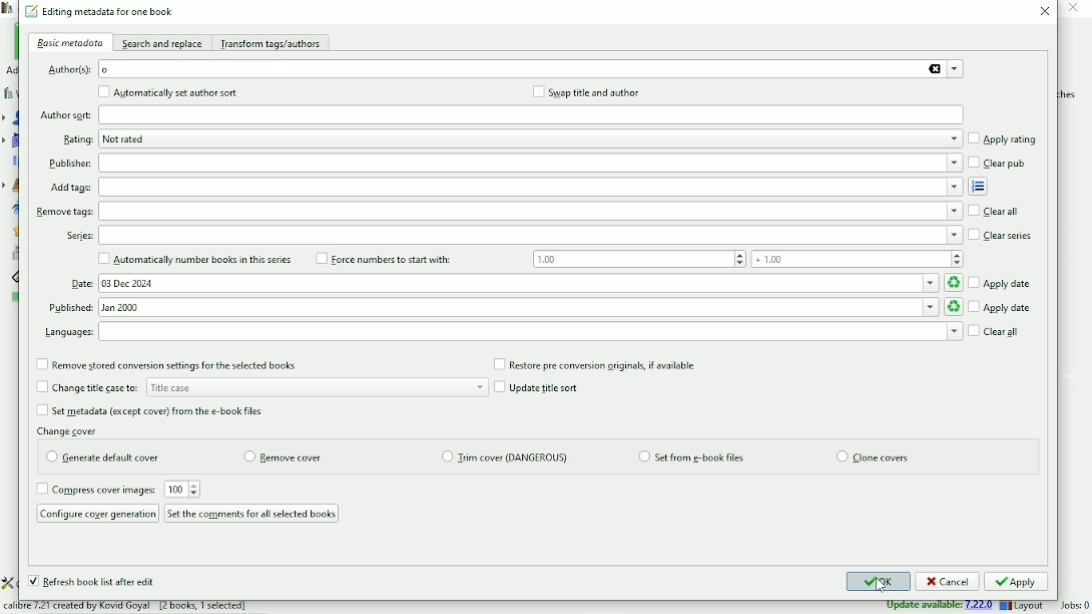 The image size is (1092, 614). I want to click on Remove stored conversion settings for the selected books, so click(167, 366).